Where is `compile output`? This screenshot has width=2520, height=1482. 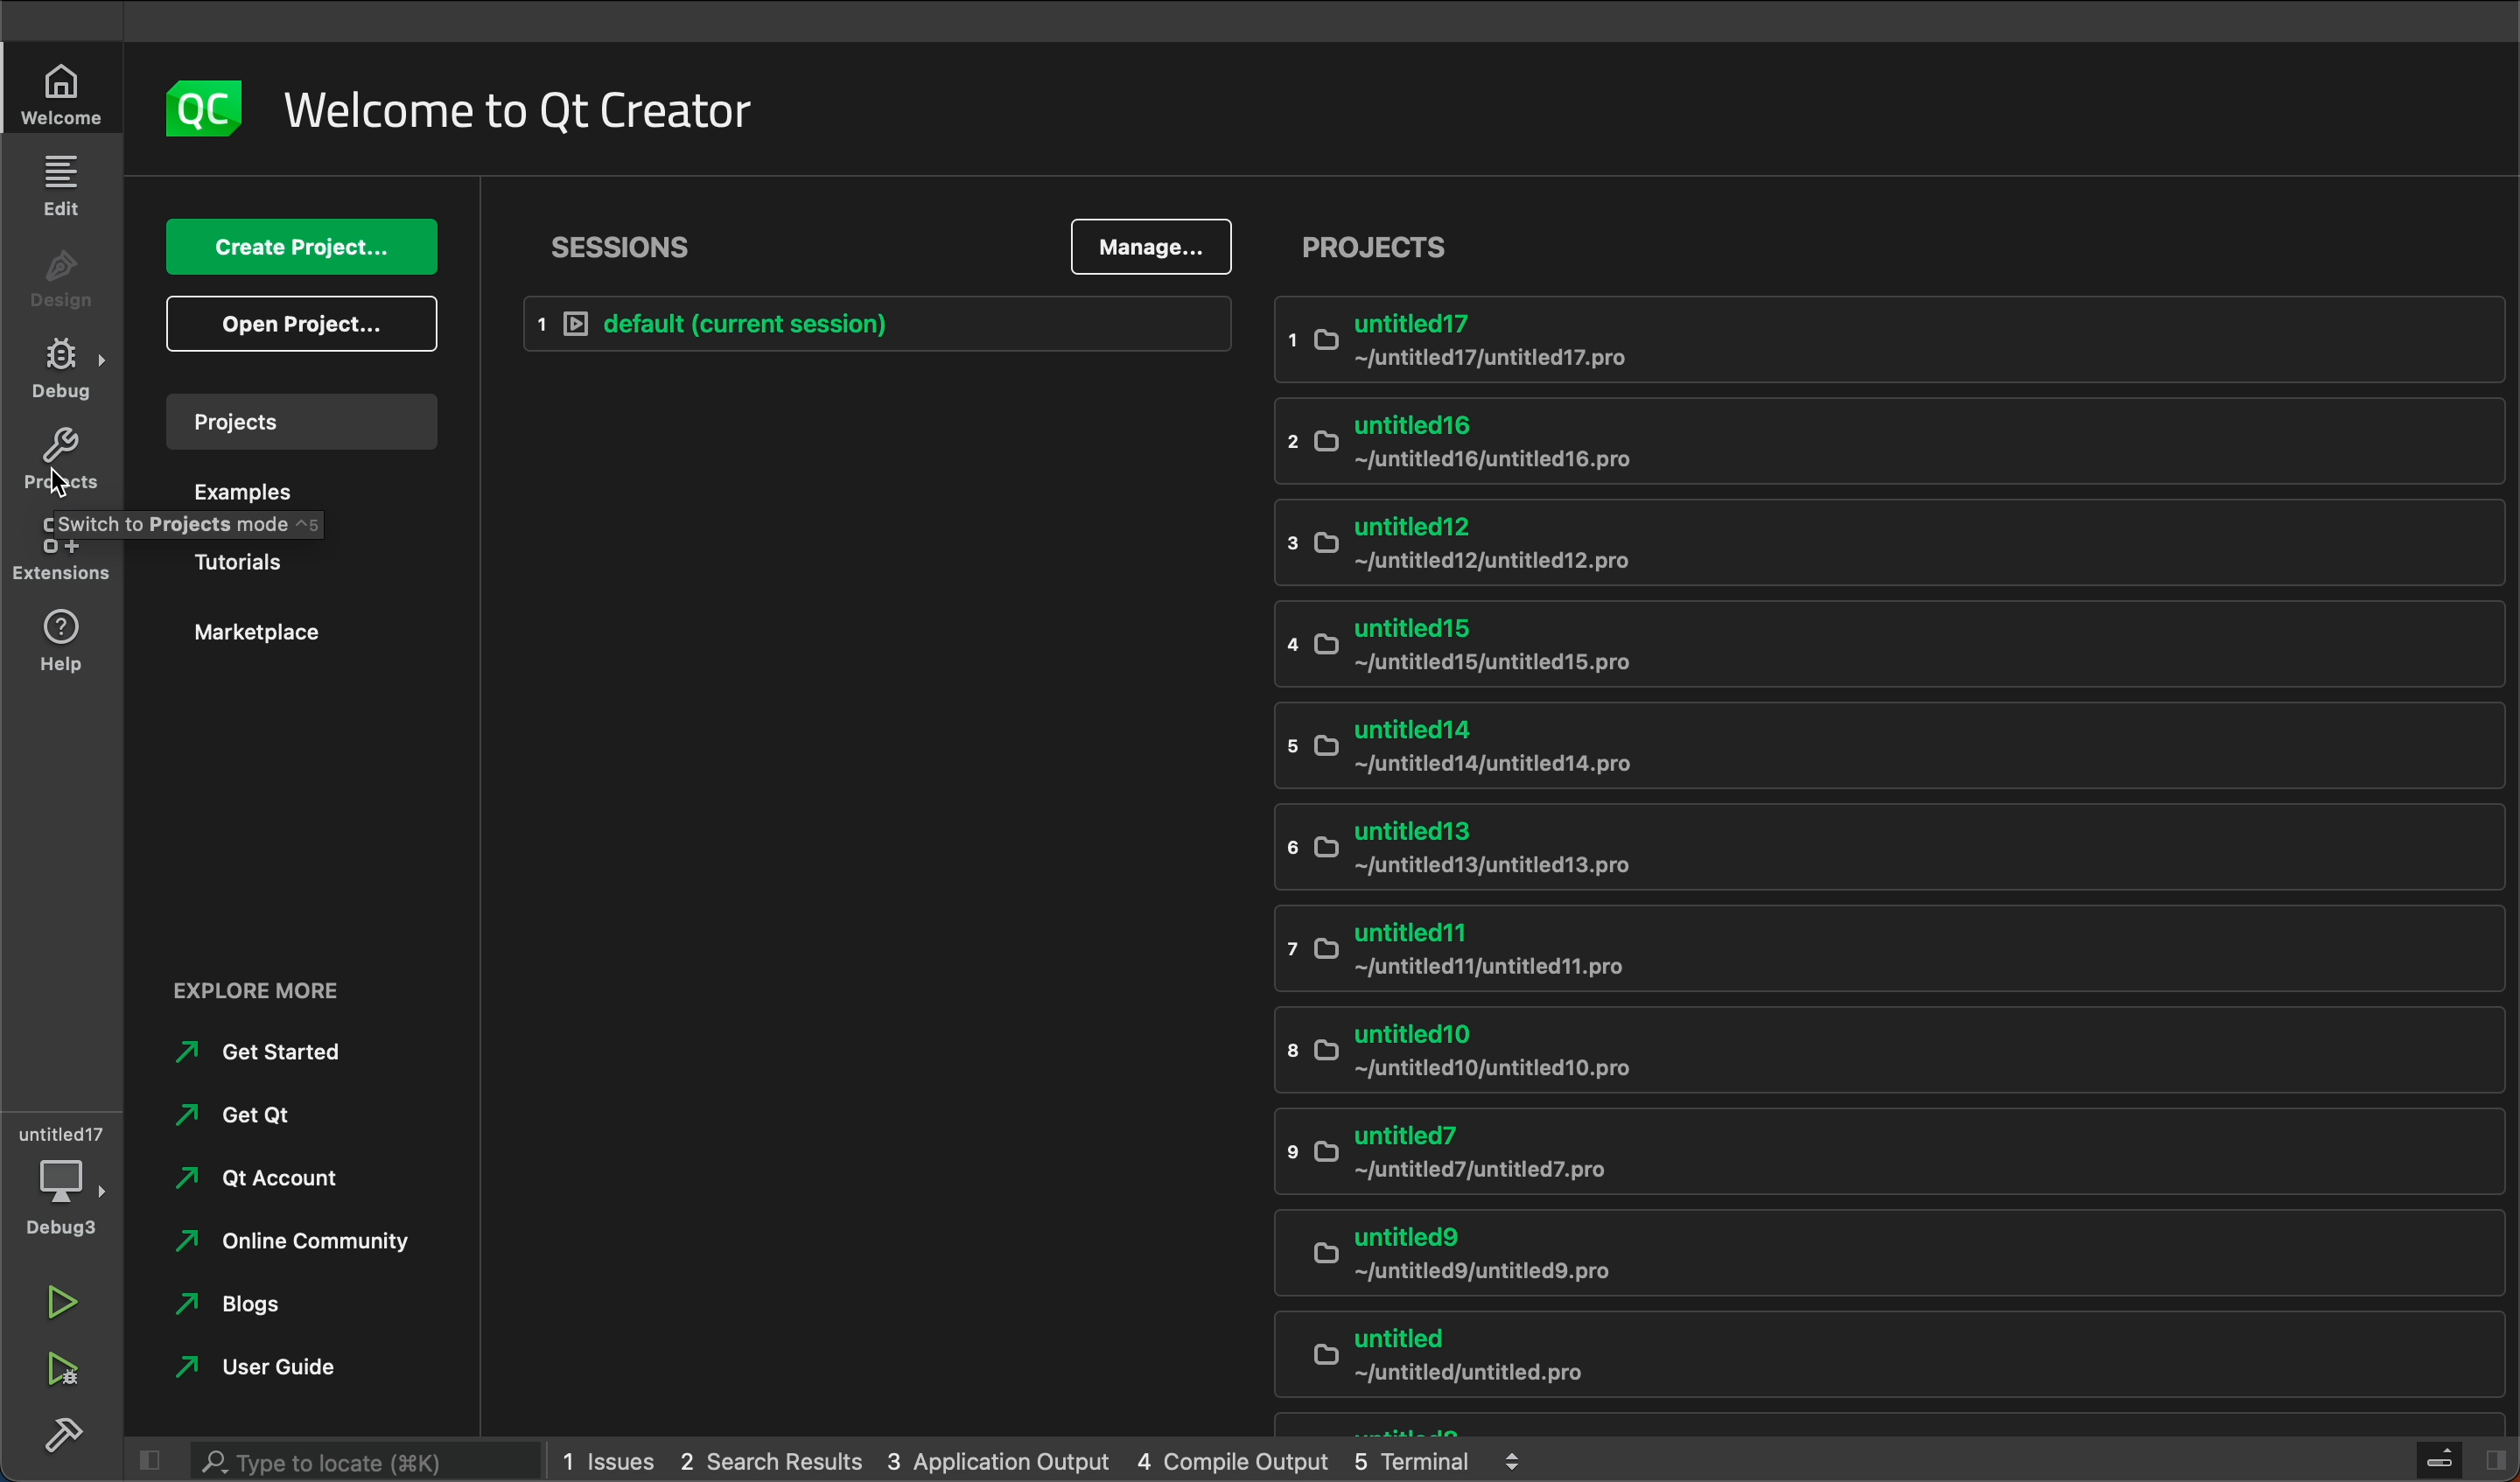
compile output is located at coordinates (1232, 1462).